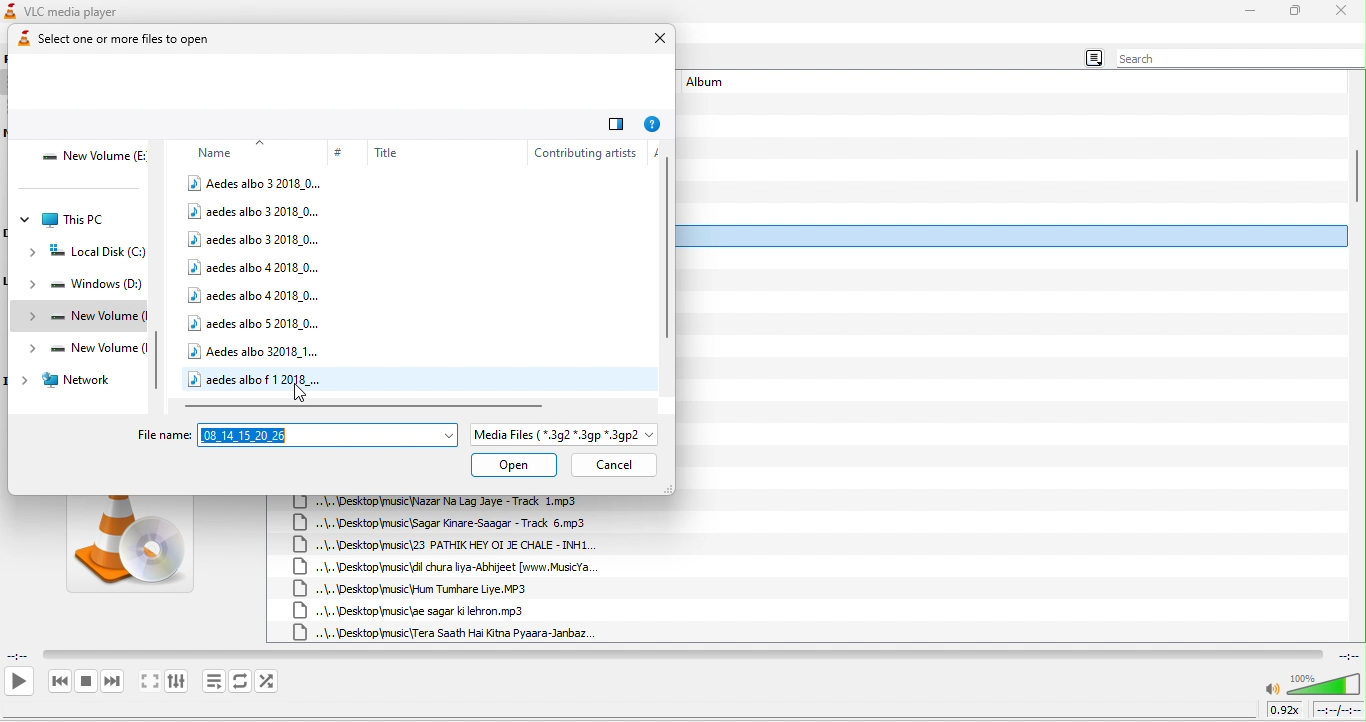 The height and width of the screenshot is (722, 1366). What do you see at coordinates (161, 364) in the screenshot?
I see `vertical scroll bar` at bounding box center [161, 364].